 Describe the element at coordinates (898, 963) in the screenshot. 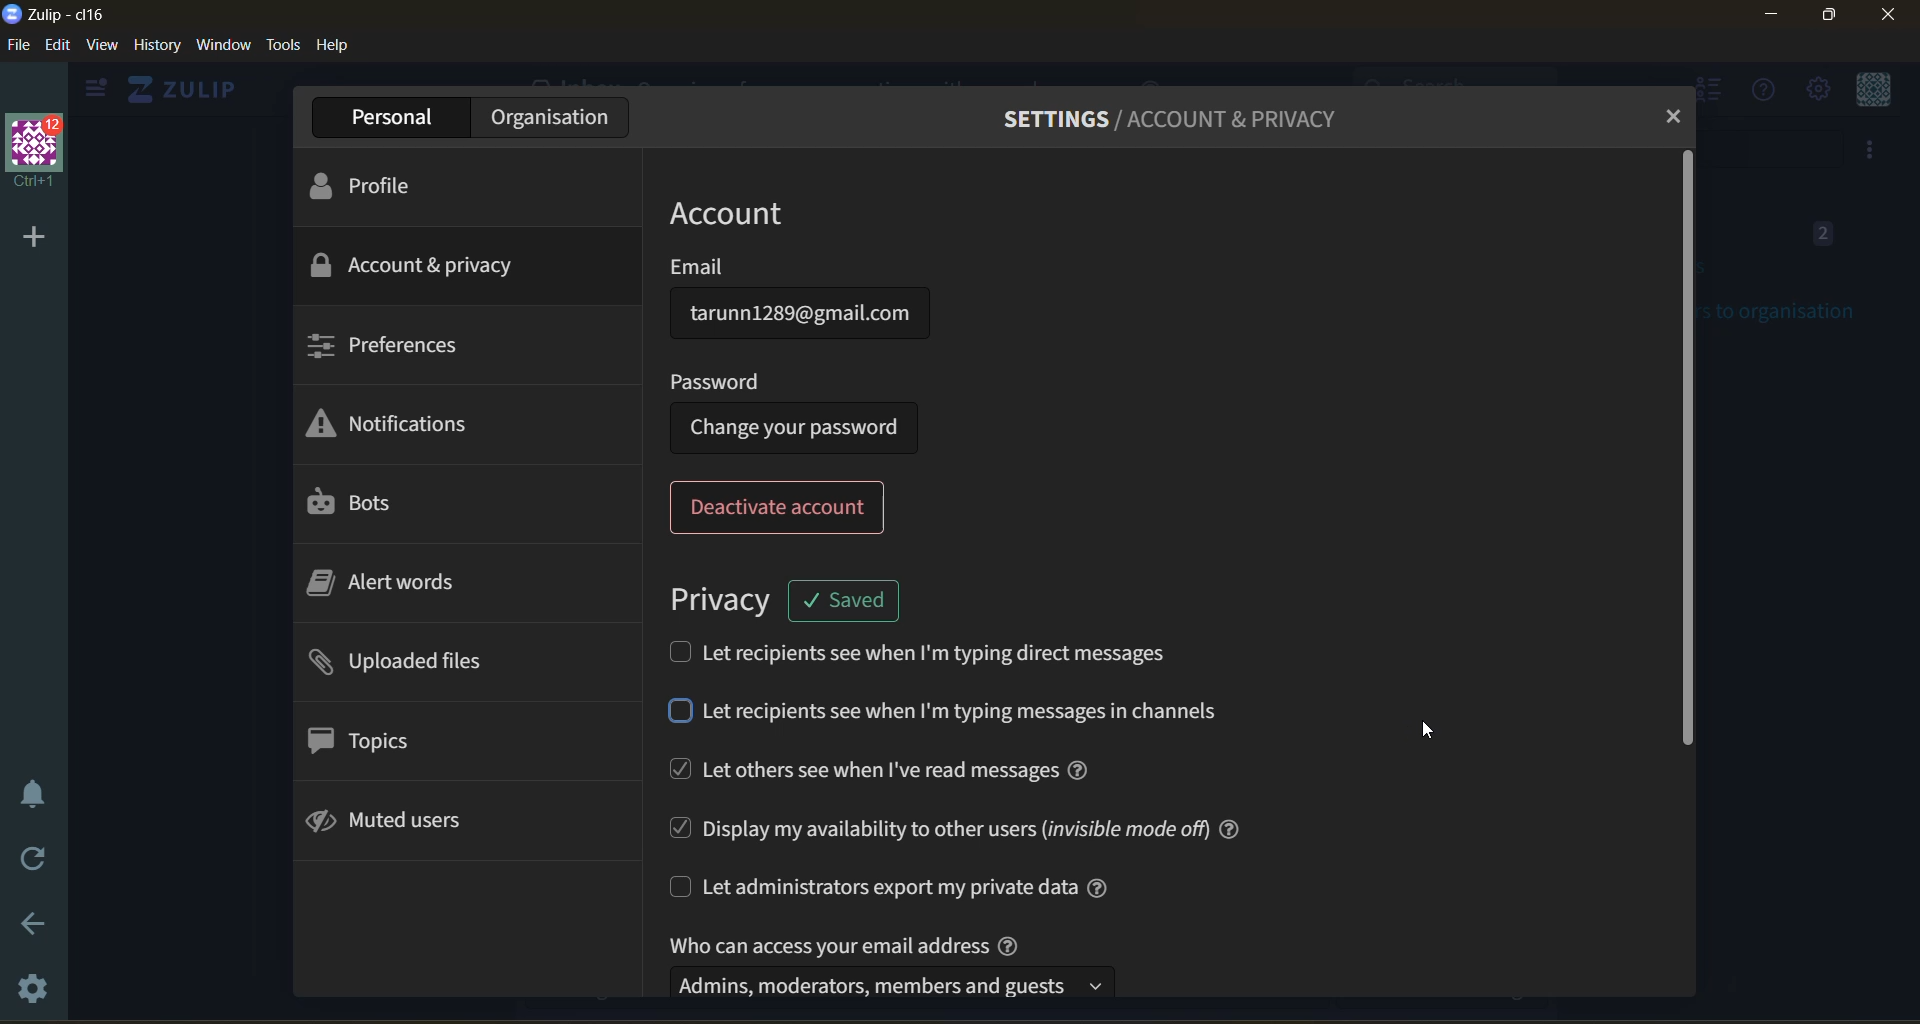

I see `who can access your email address` at that location.